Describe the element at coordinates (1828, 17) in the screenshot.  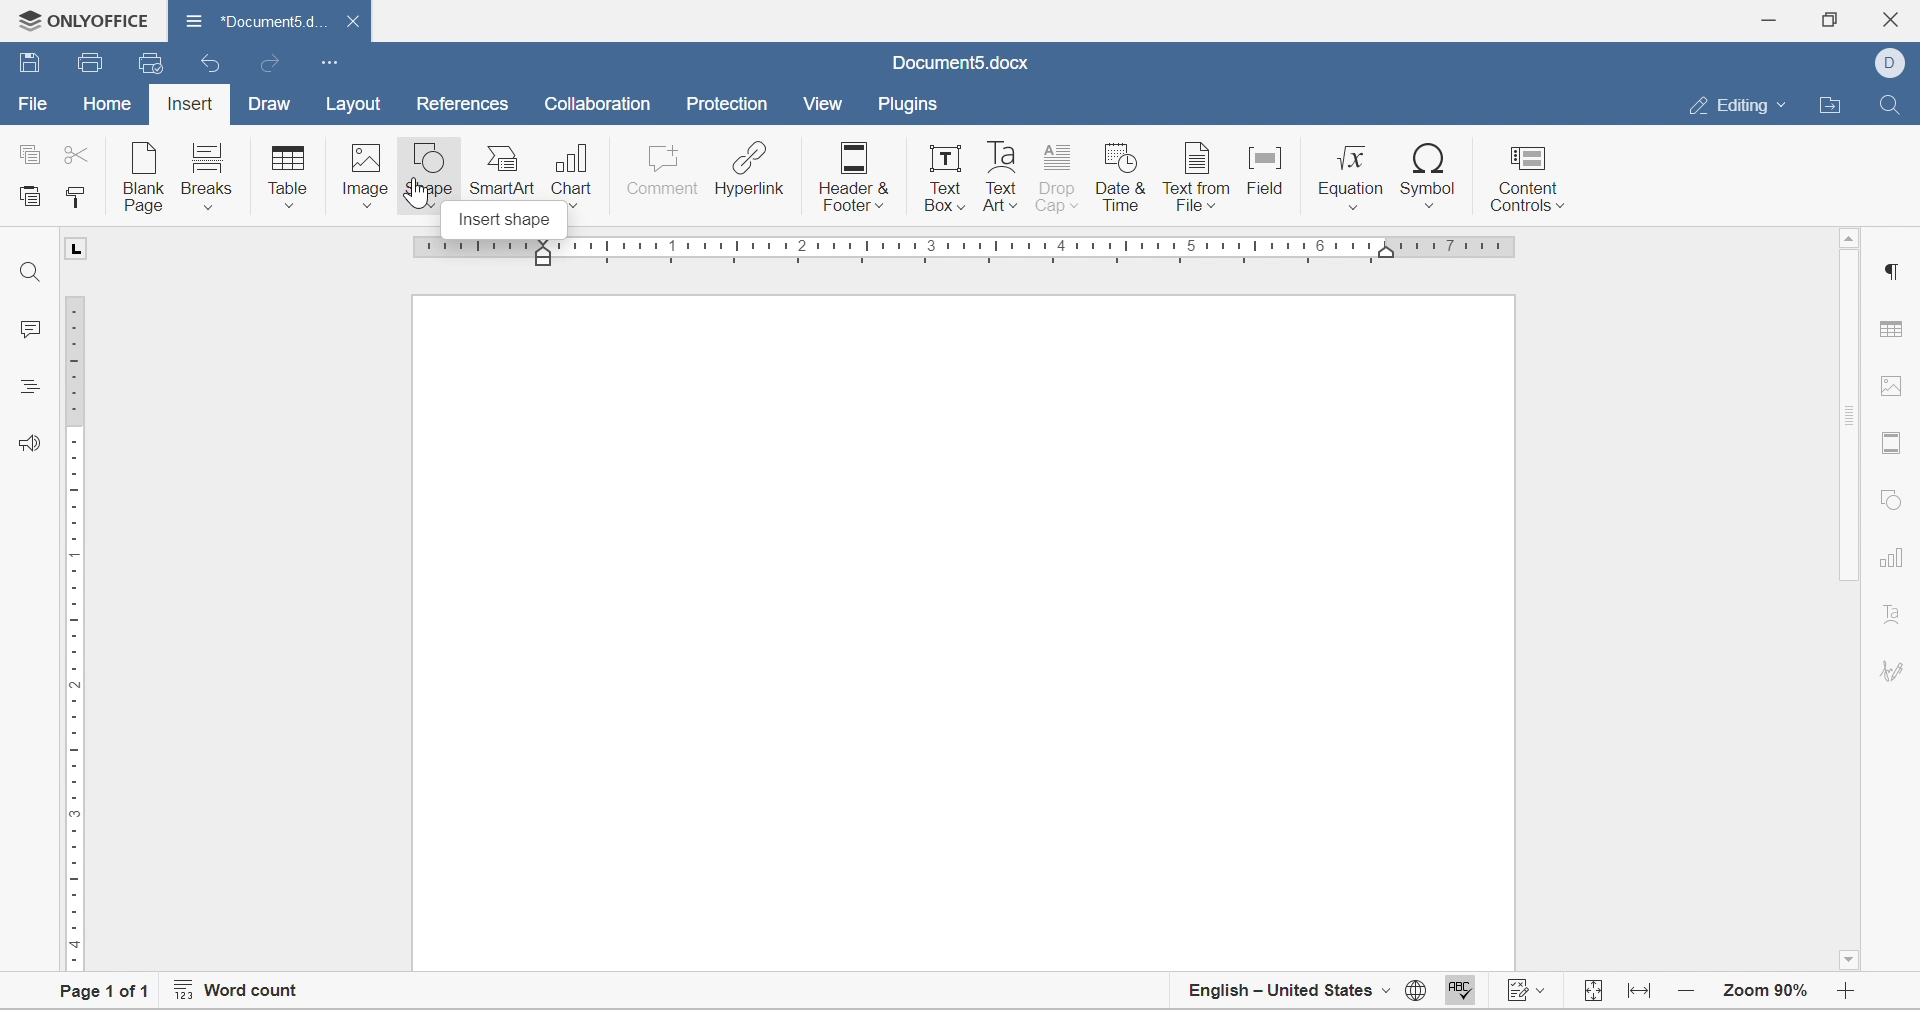
I see `restore down` at that location.